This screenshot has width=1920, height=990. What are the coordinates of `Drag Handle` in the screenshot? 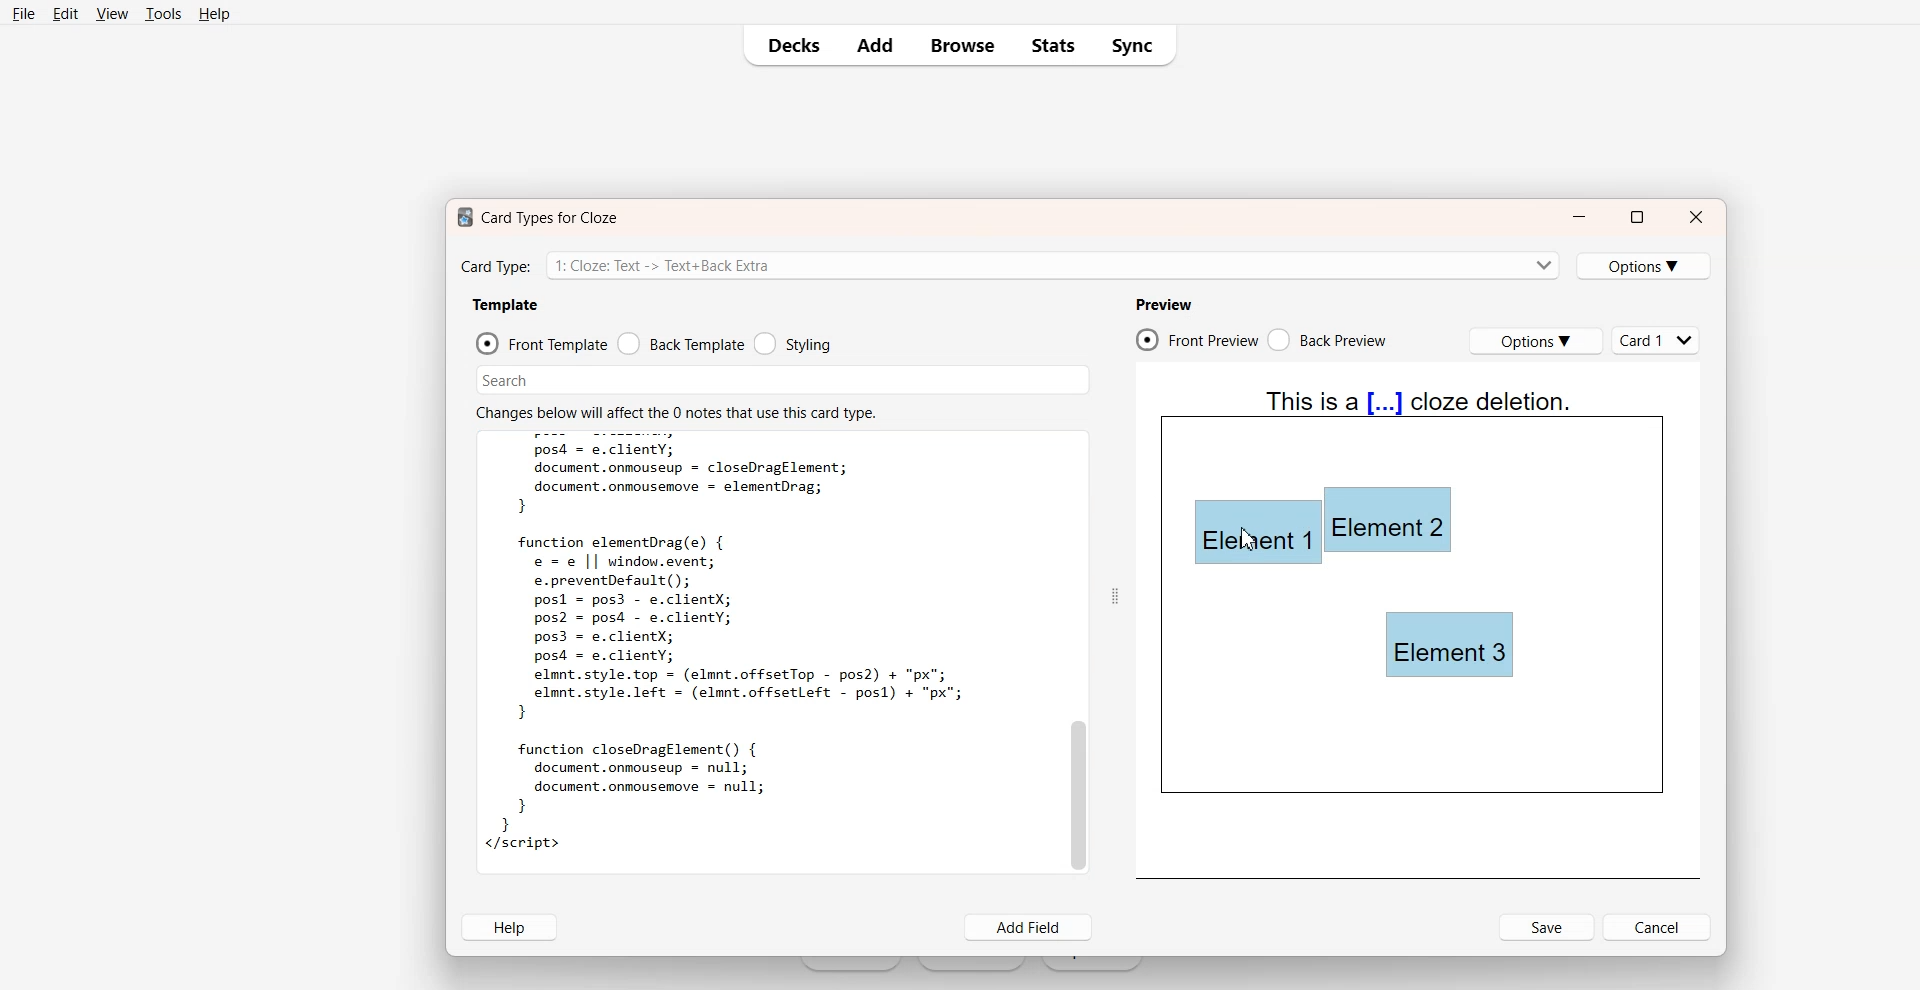 It's located at (1114, 595).